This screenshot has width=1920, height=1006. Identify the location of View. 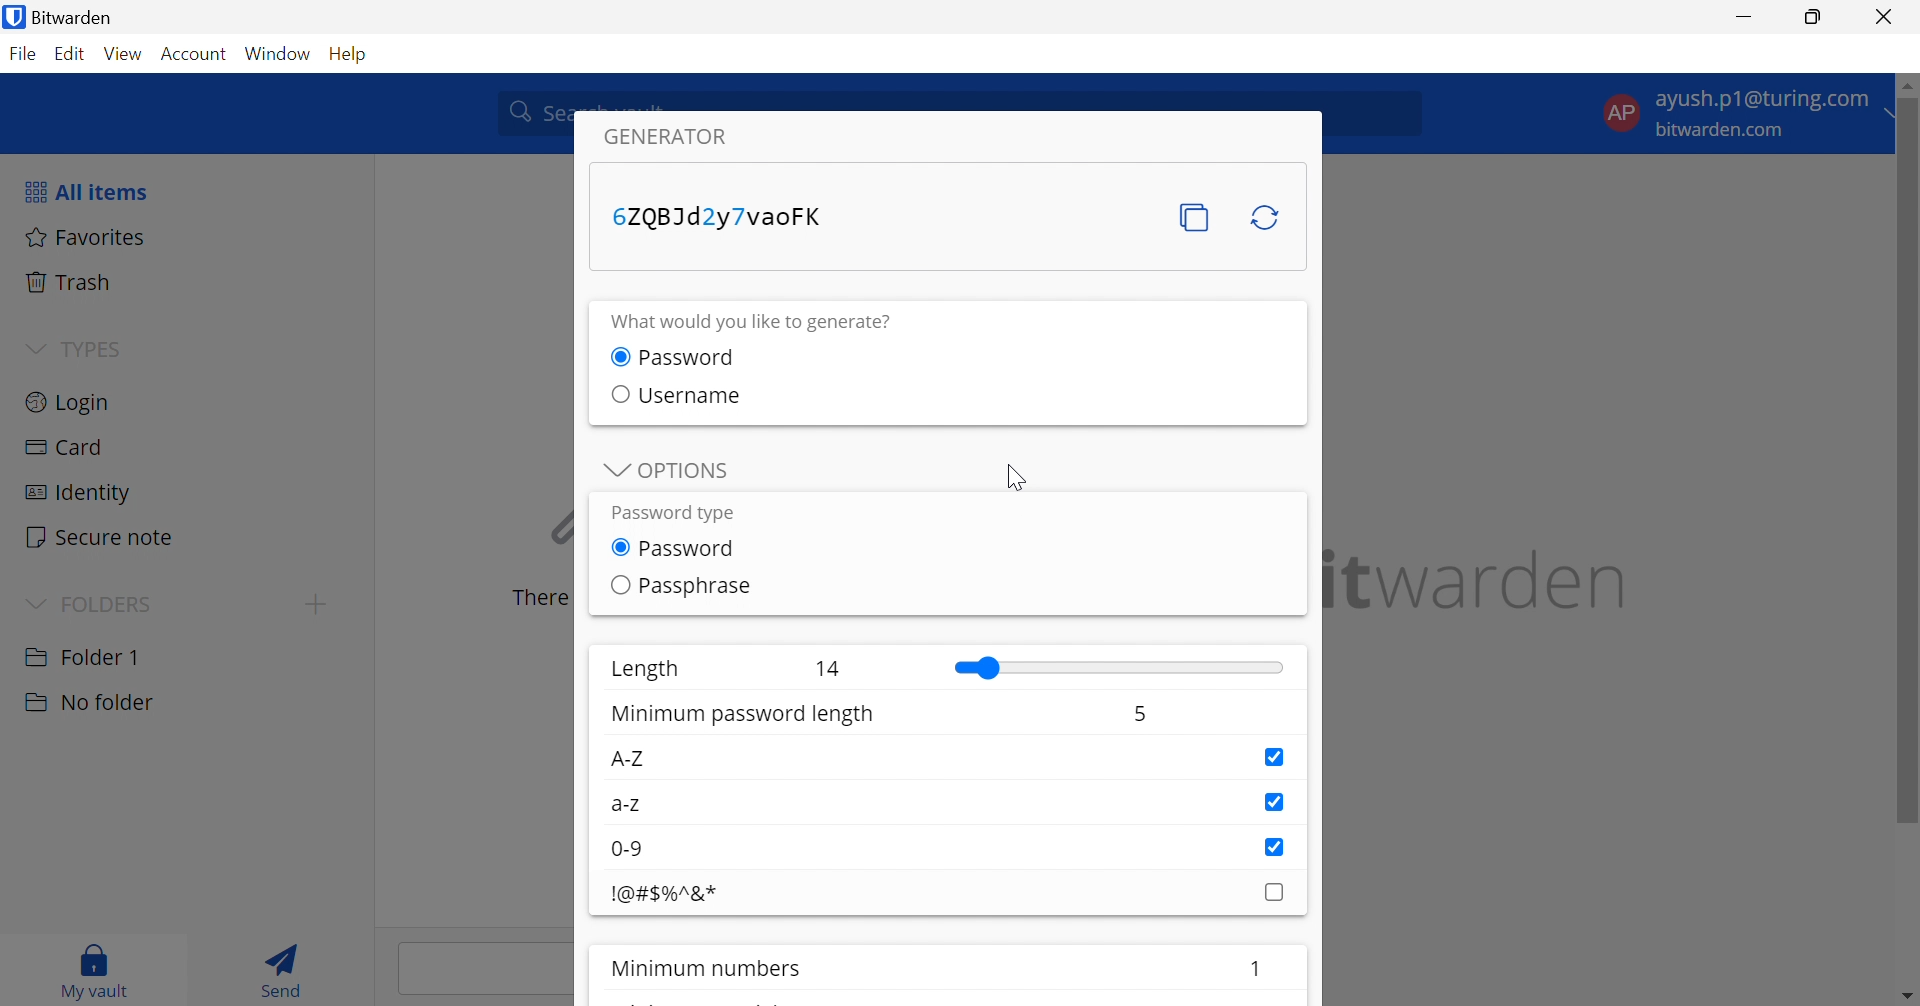
(125, 54).